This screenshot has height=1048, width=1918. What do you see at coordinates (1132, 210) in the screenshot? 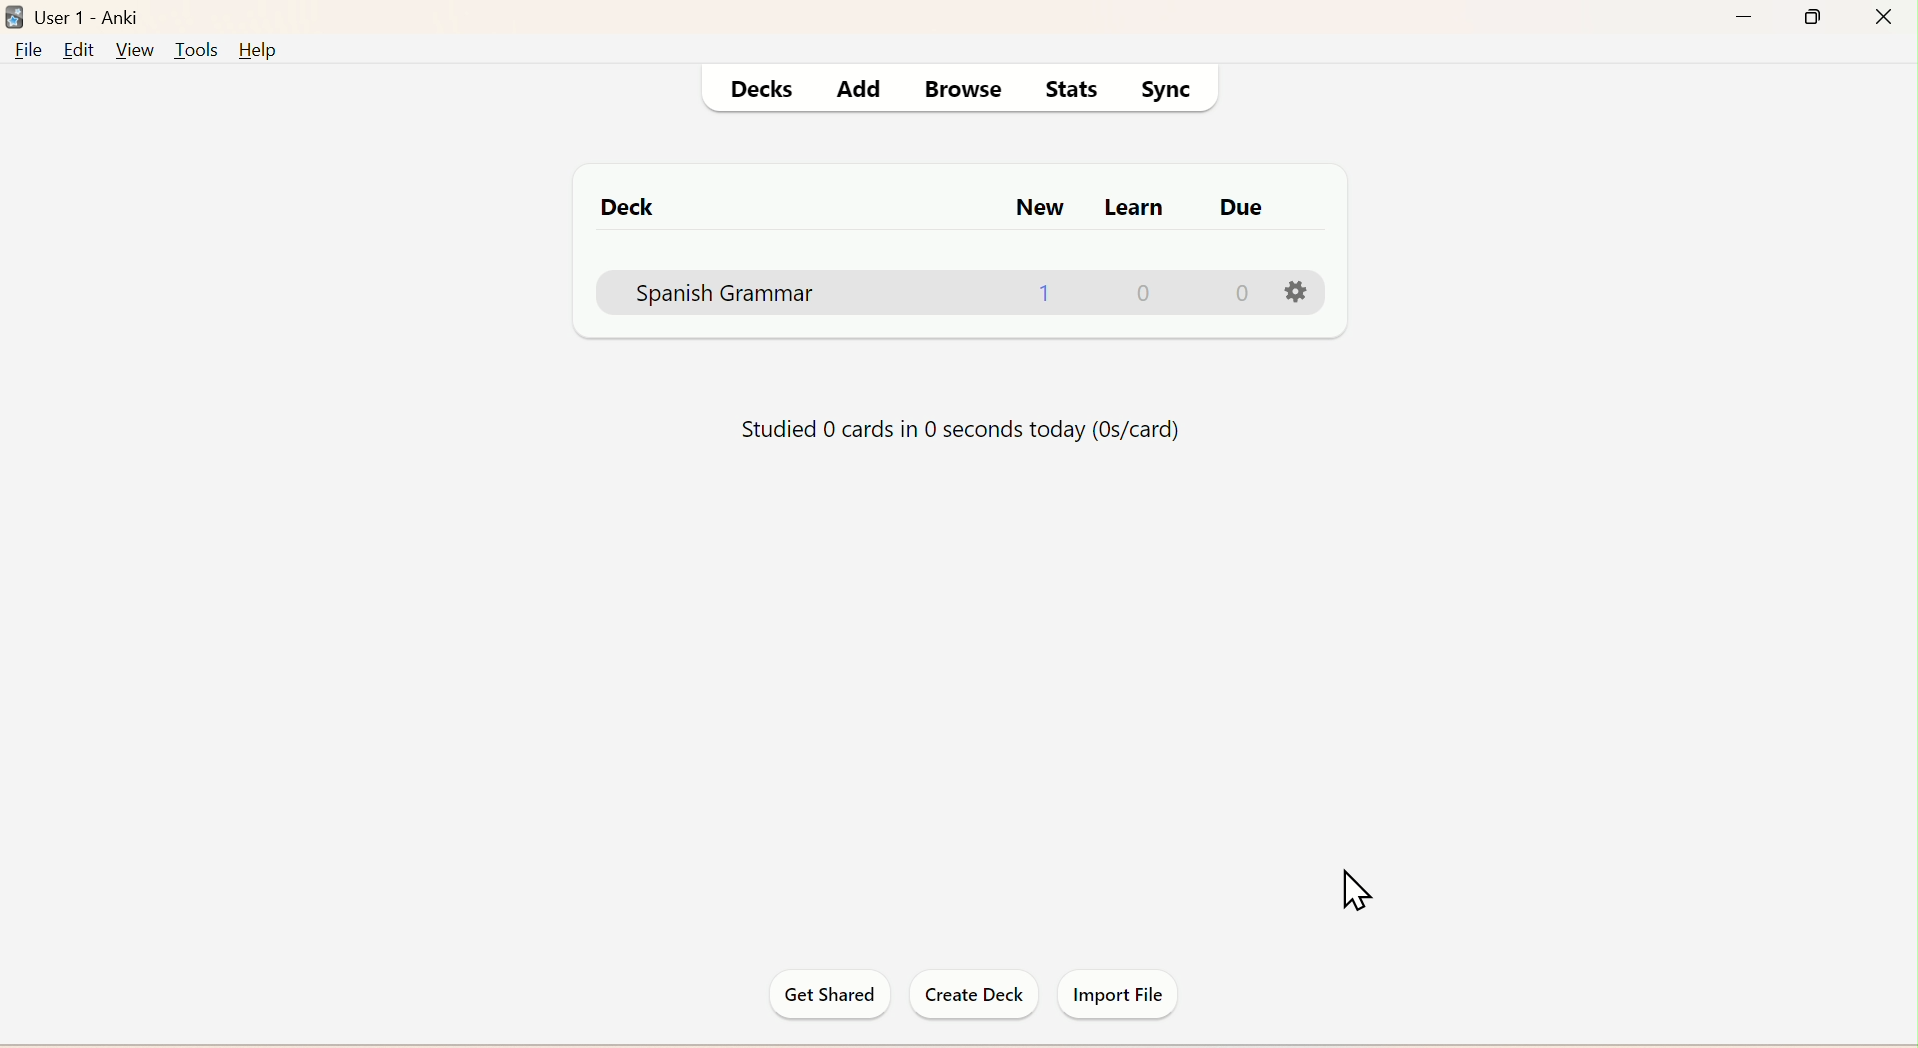
I see `Learn` at bounding box center [1132, 210].